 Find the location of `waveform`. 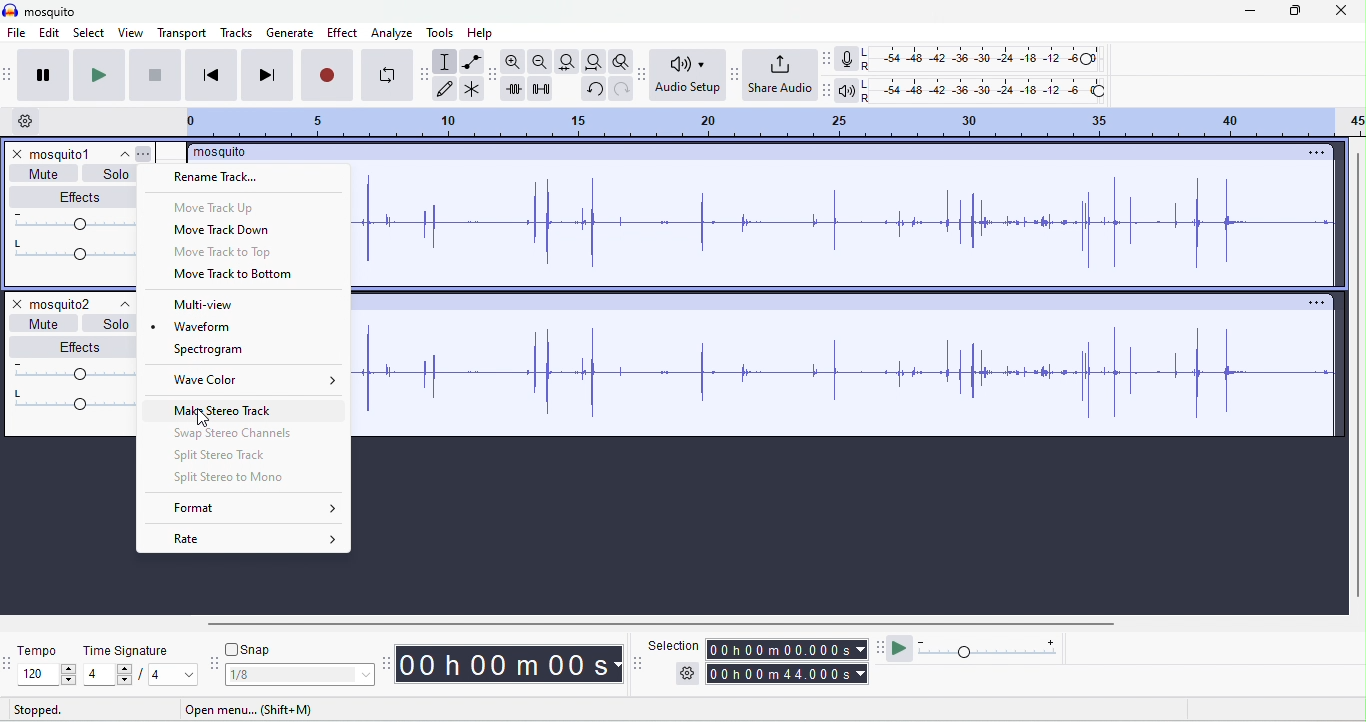

waveform is located at coordinates (216, 328).